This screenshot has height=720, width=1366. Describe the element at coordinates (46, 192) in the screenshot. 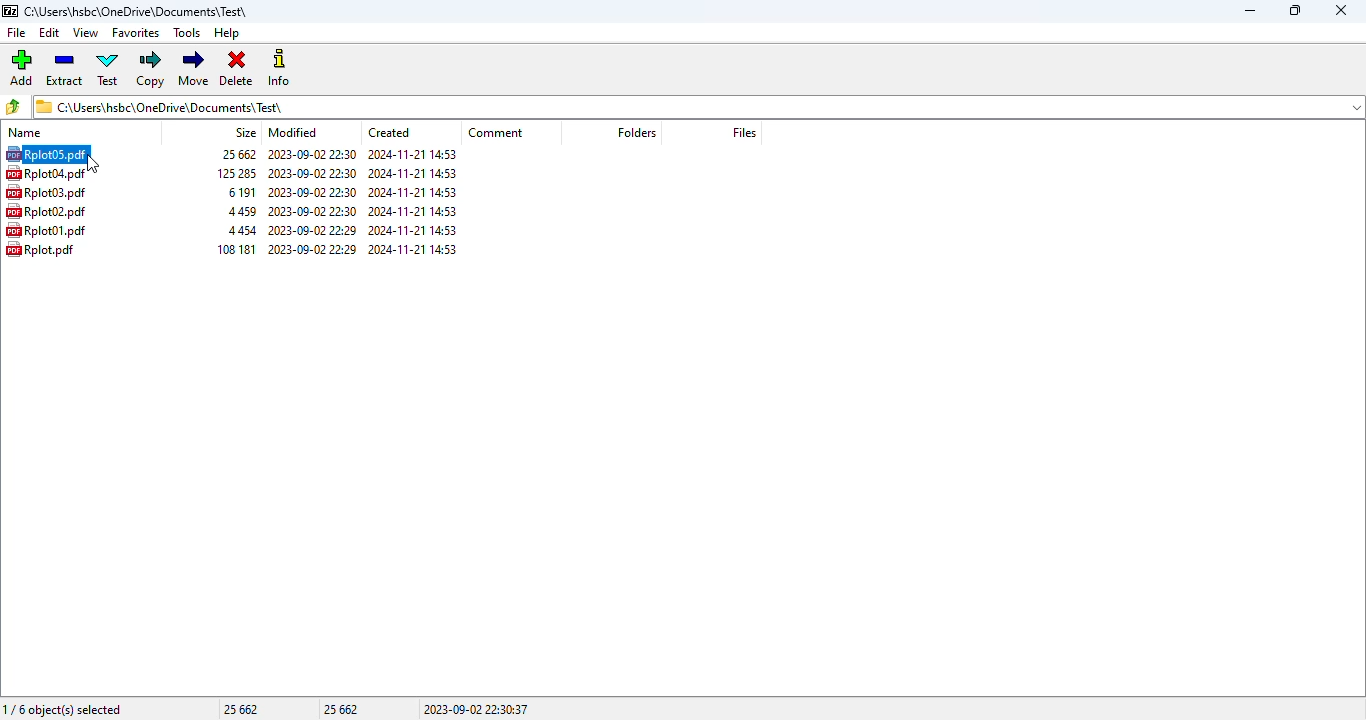

I see `rplot03` at that location.